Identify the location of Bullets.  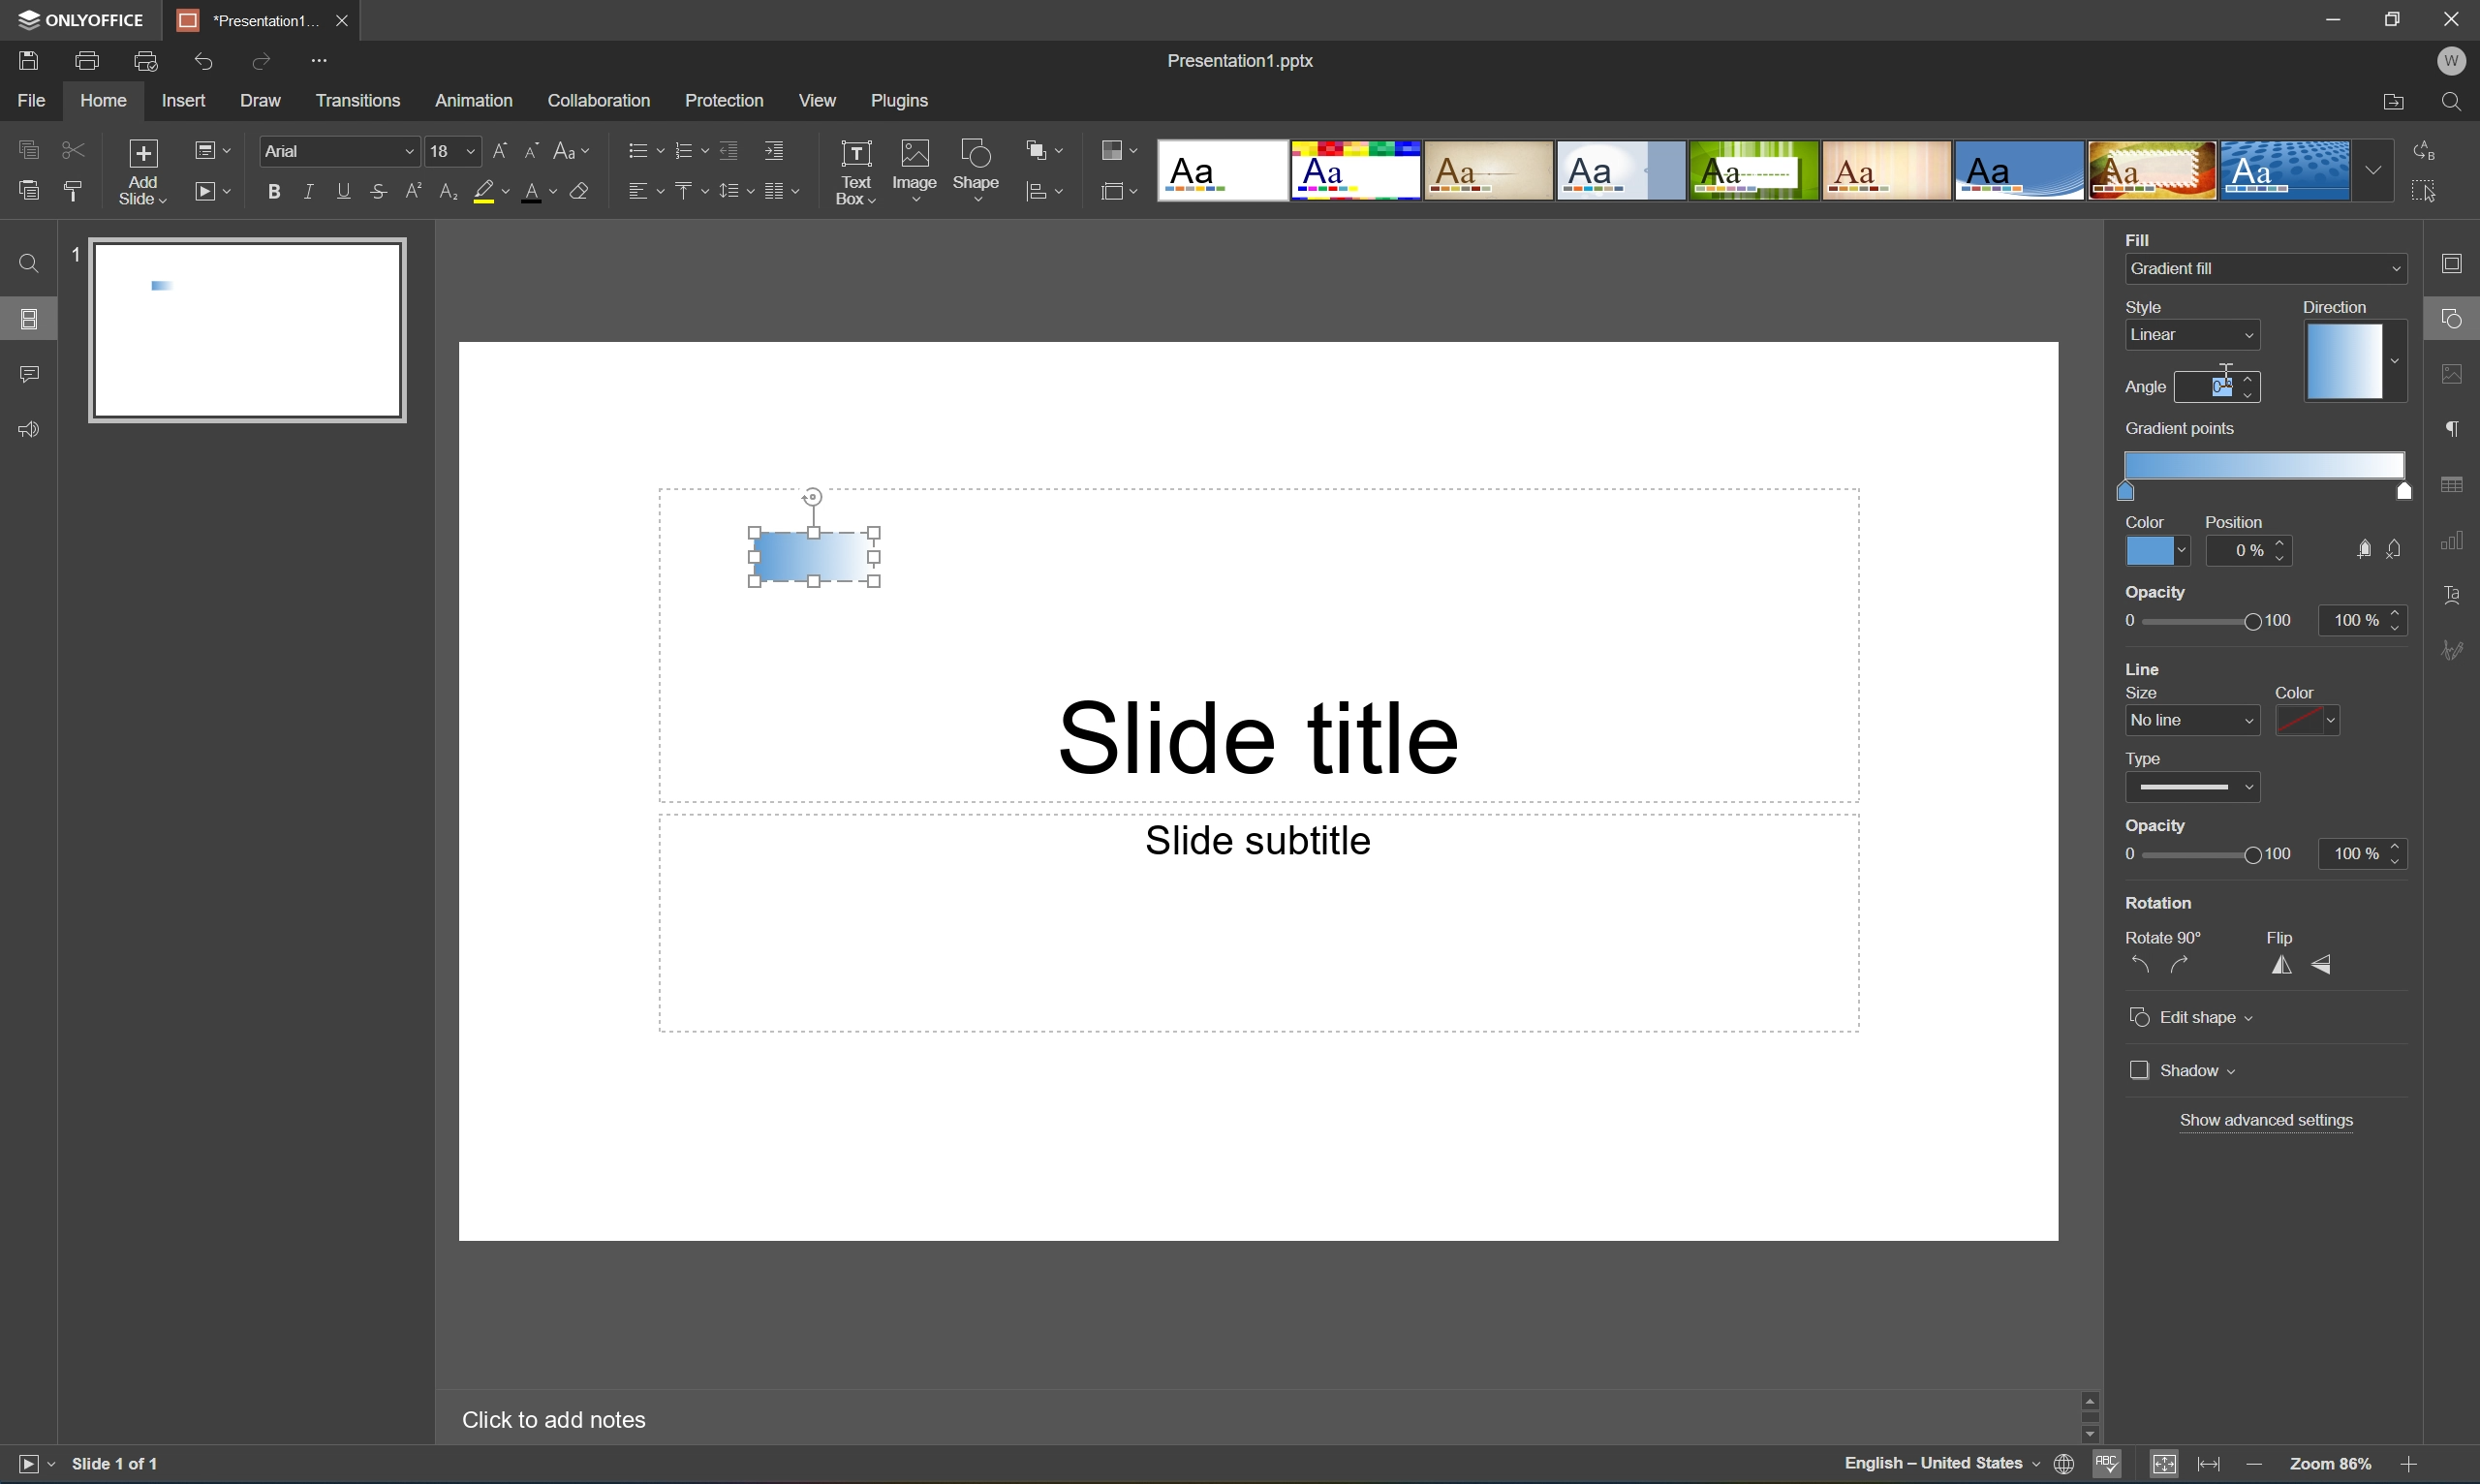
(640, 147).